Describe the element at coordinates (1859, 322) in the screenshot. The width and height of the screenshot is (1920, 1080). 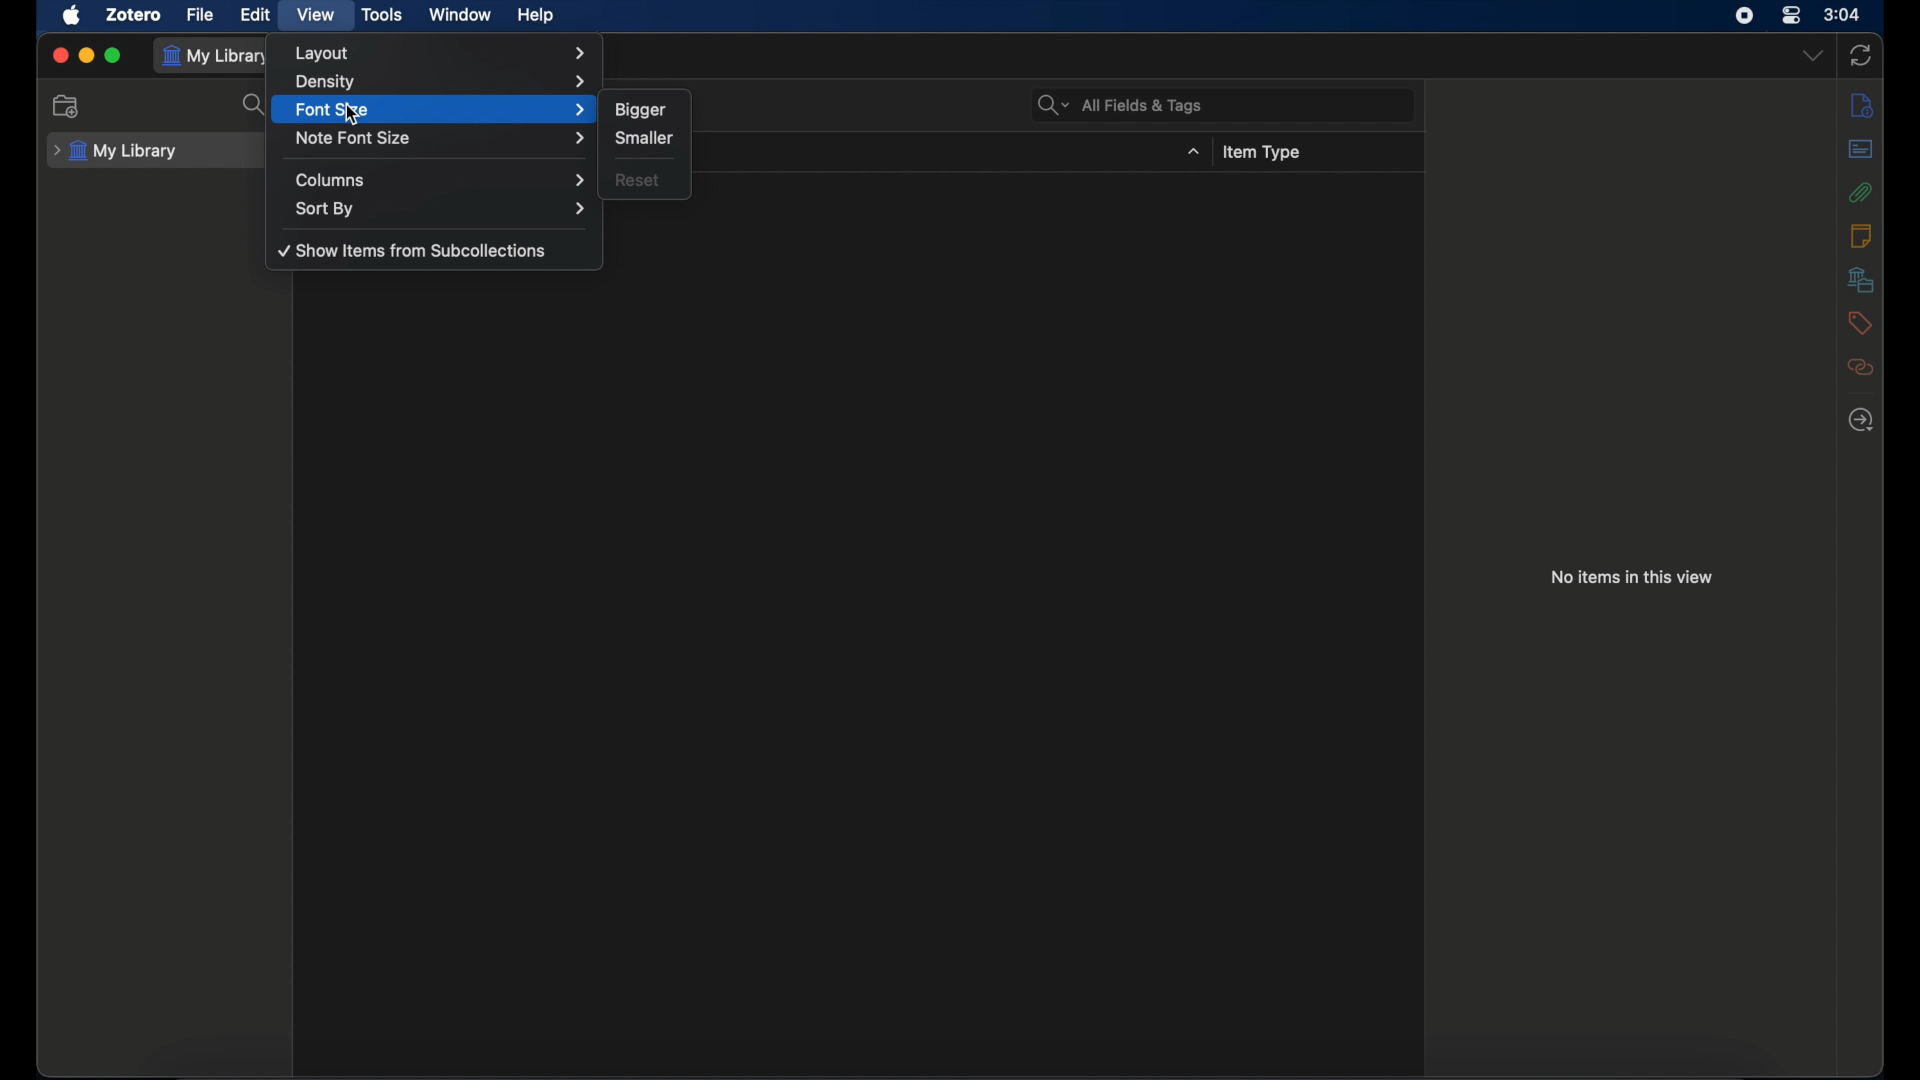
I see `tags` at that location.